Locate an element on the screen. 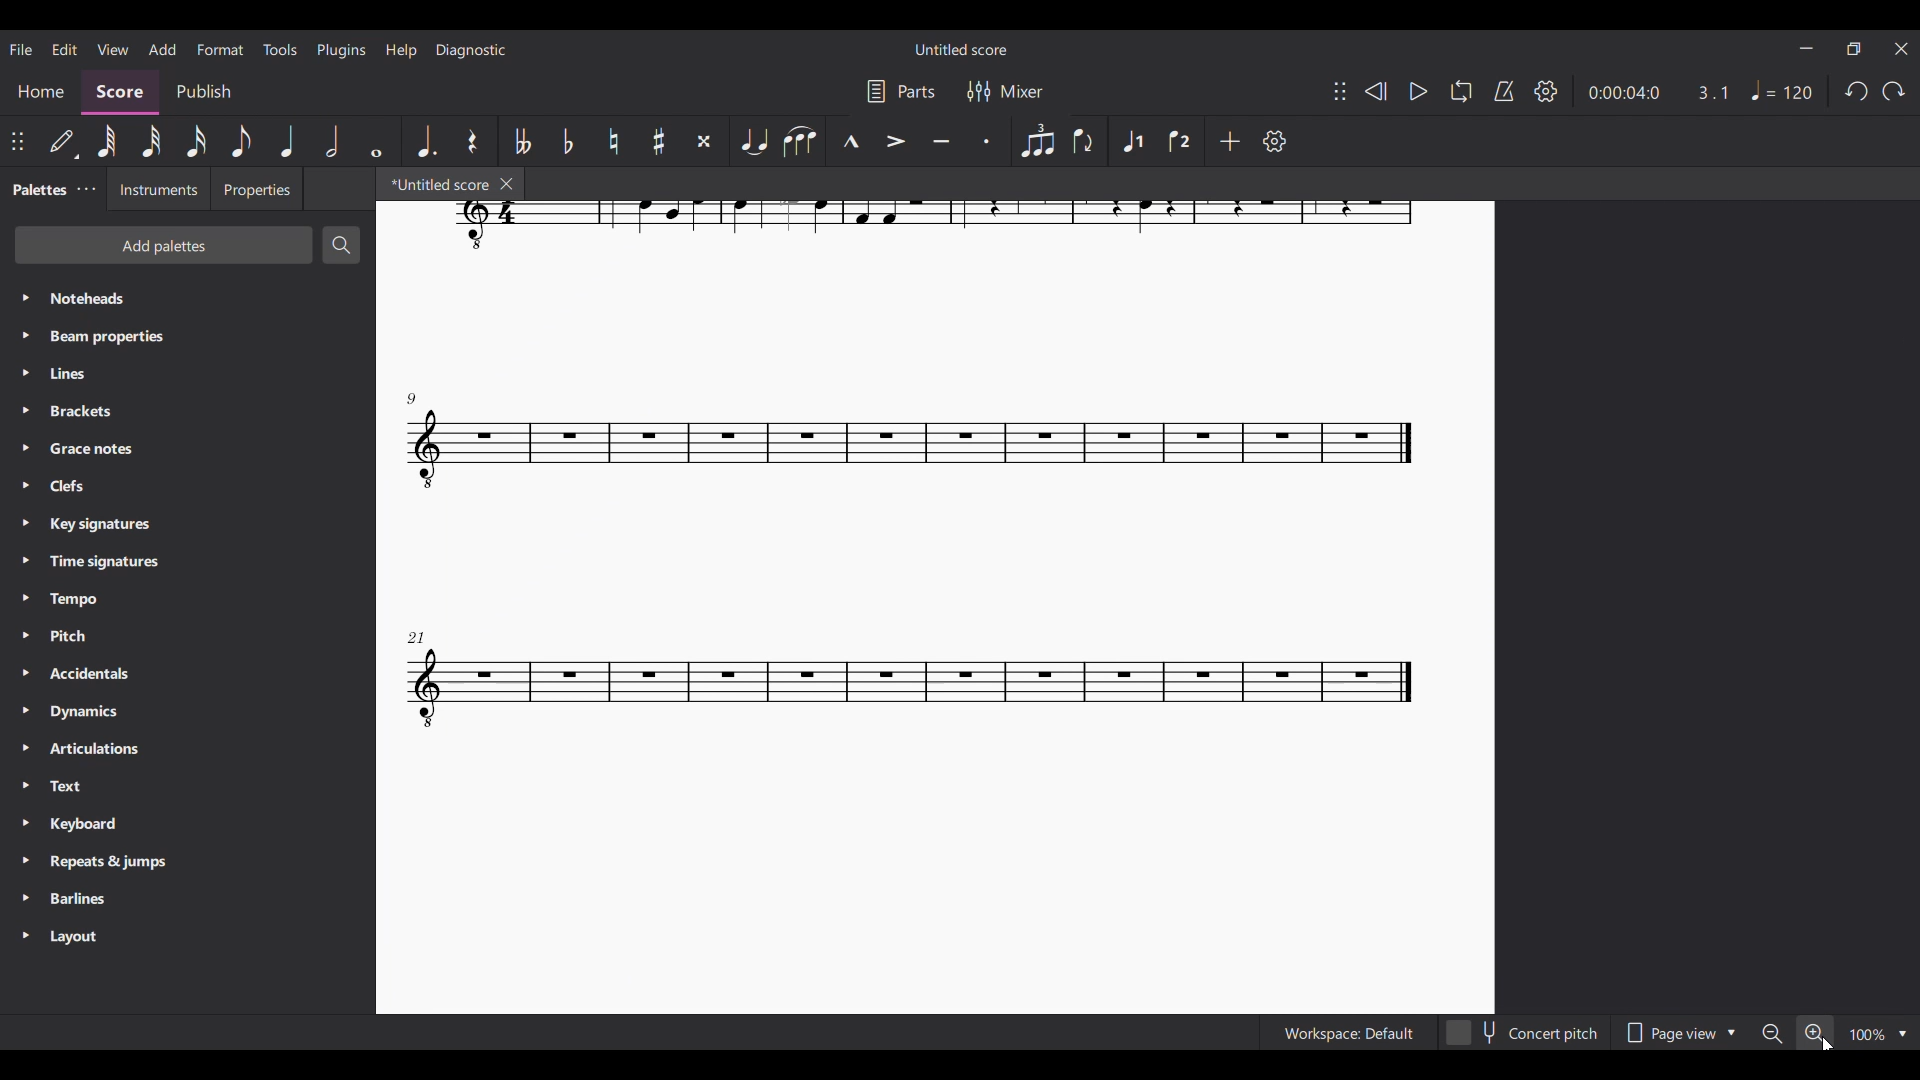 Image resolution: width=1920 pixels, height=1080 pixels. Redo is located at coordinates (1894, 91).